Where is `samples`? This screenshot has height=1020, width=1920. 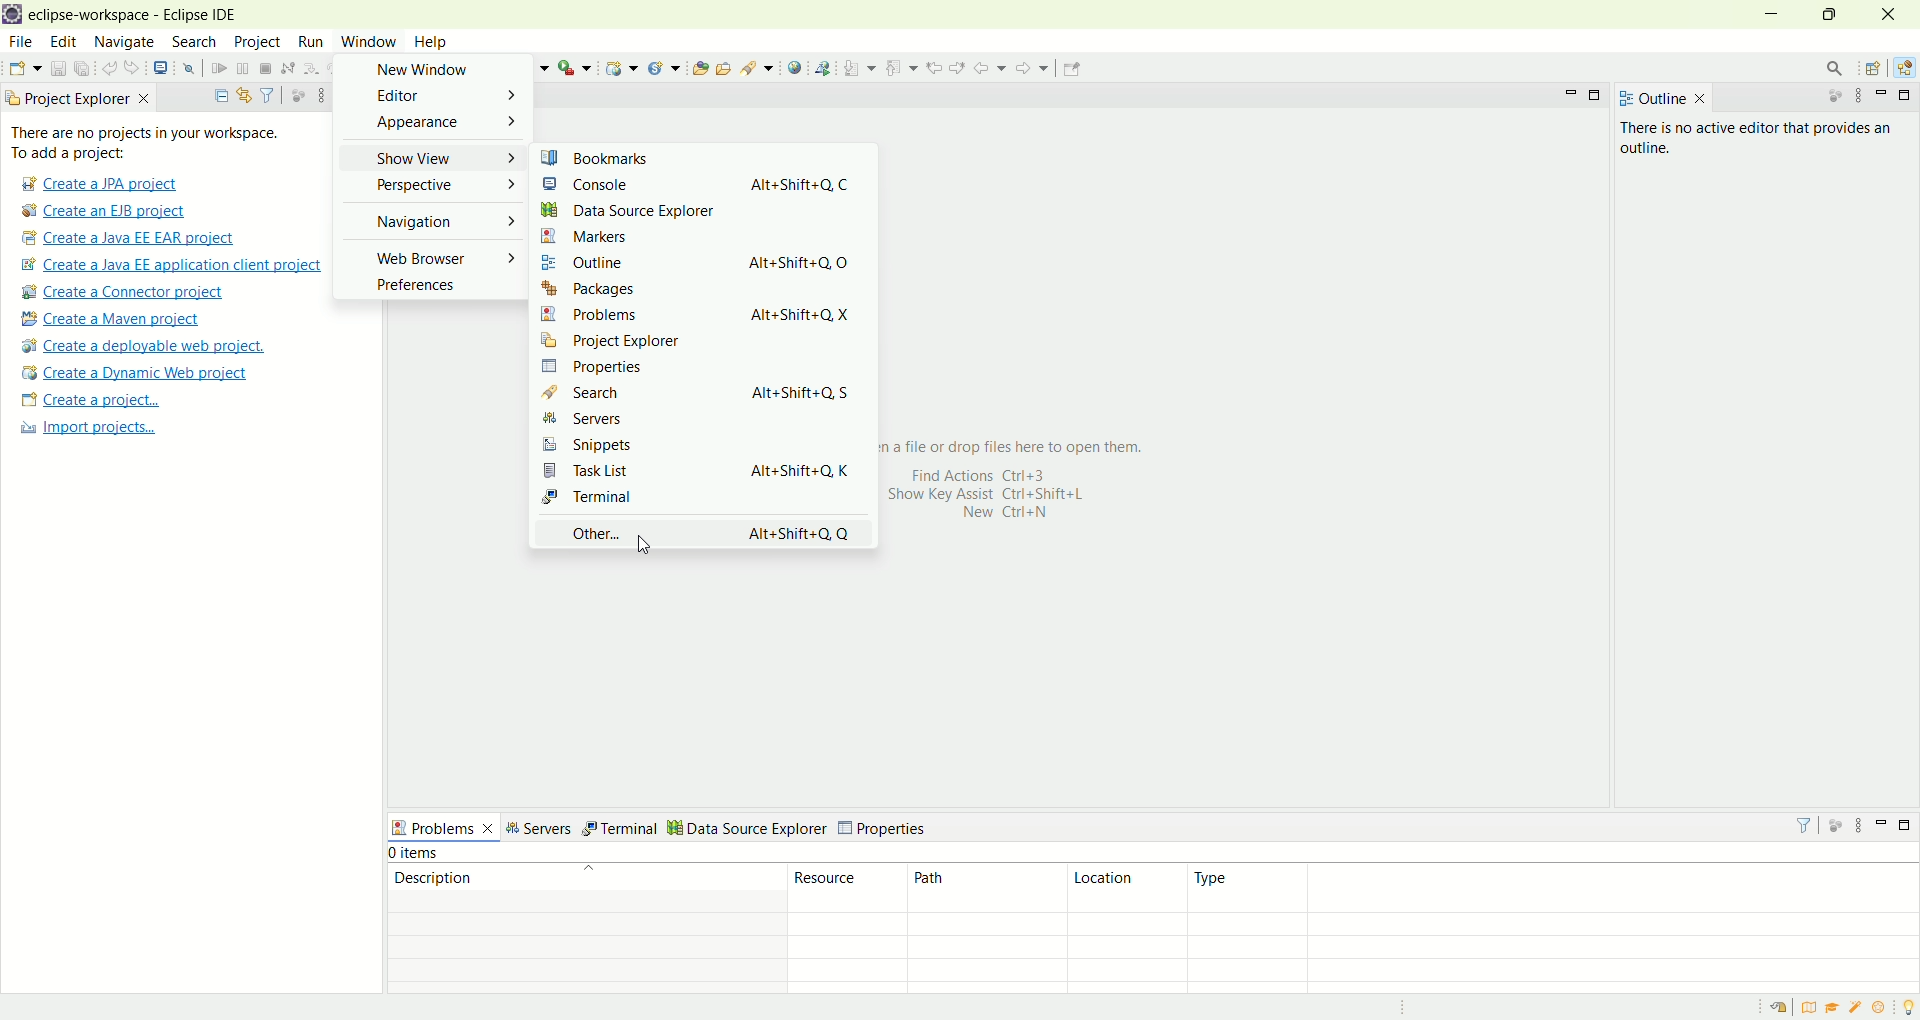 samples is located at coordinates (1855, 1009).